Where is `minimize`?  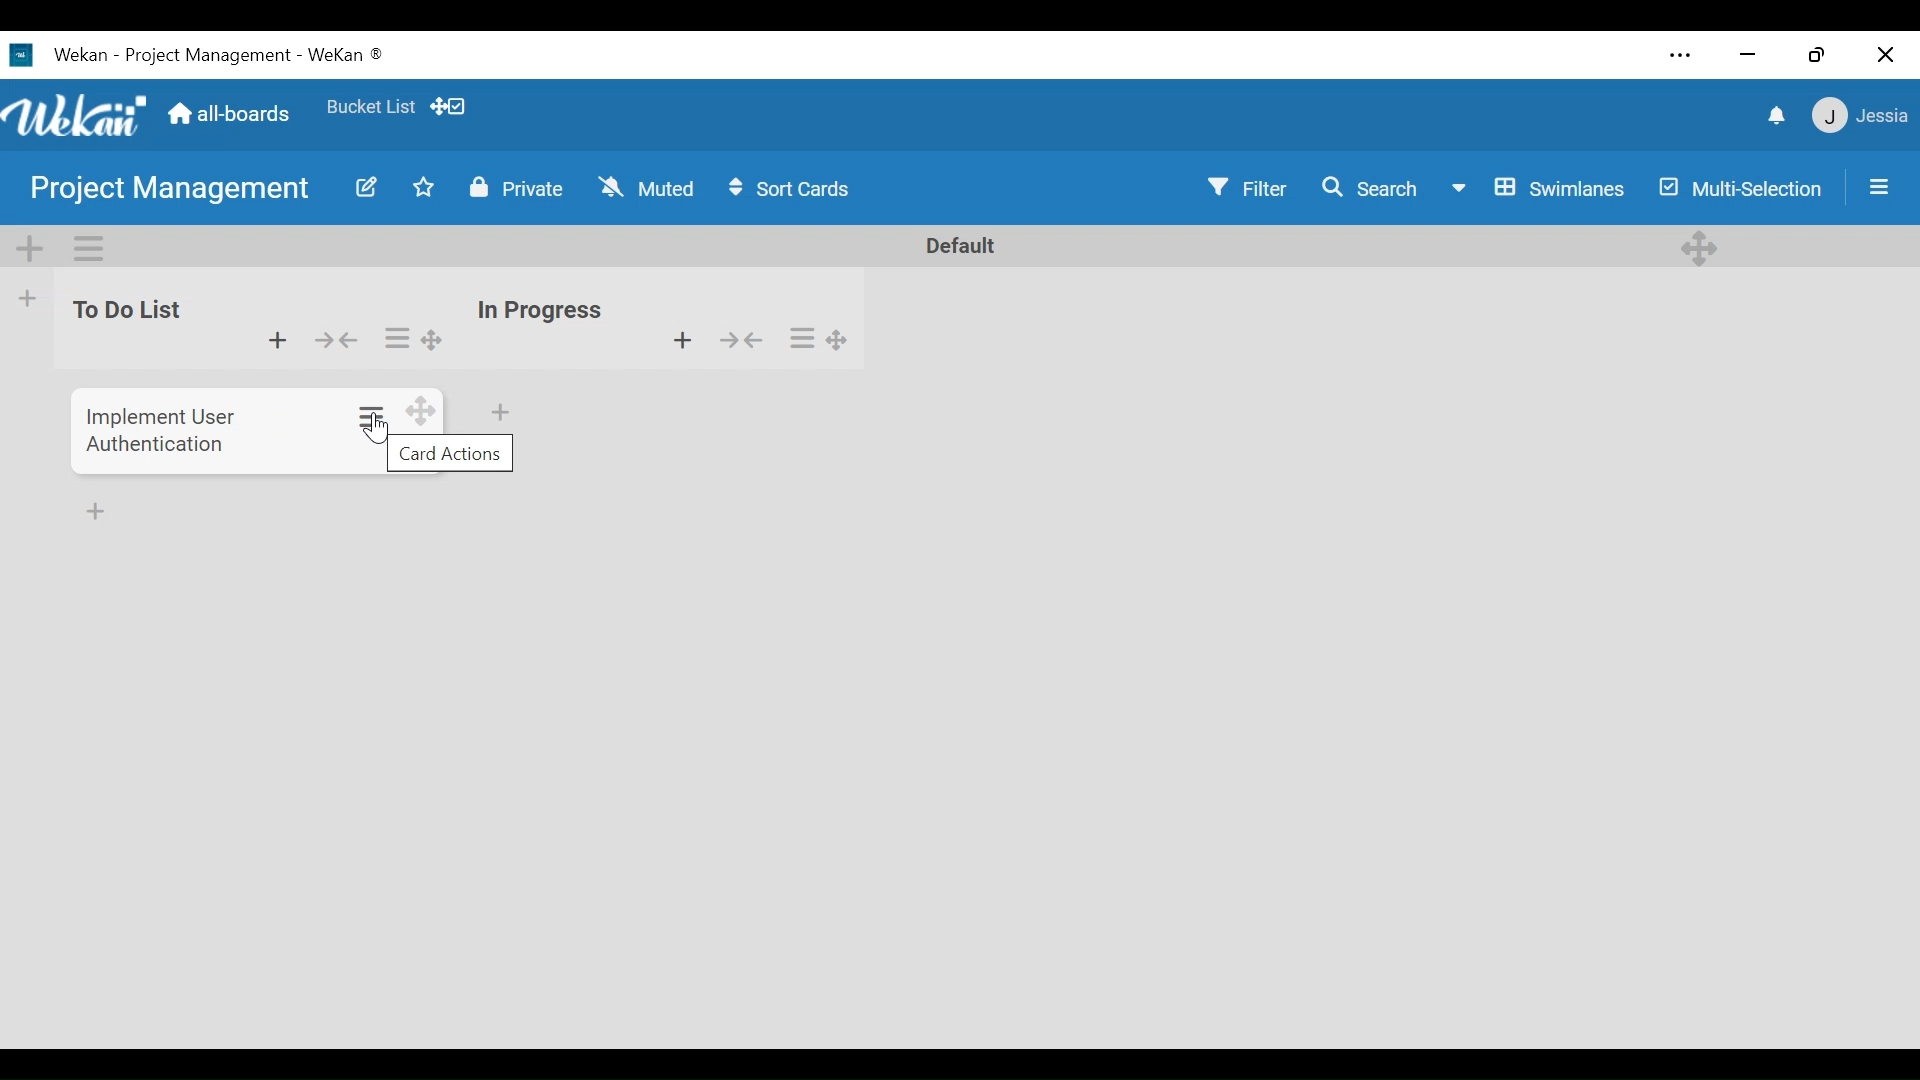 minimize is located at coordinates (1751, 57).